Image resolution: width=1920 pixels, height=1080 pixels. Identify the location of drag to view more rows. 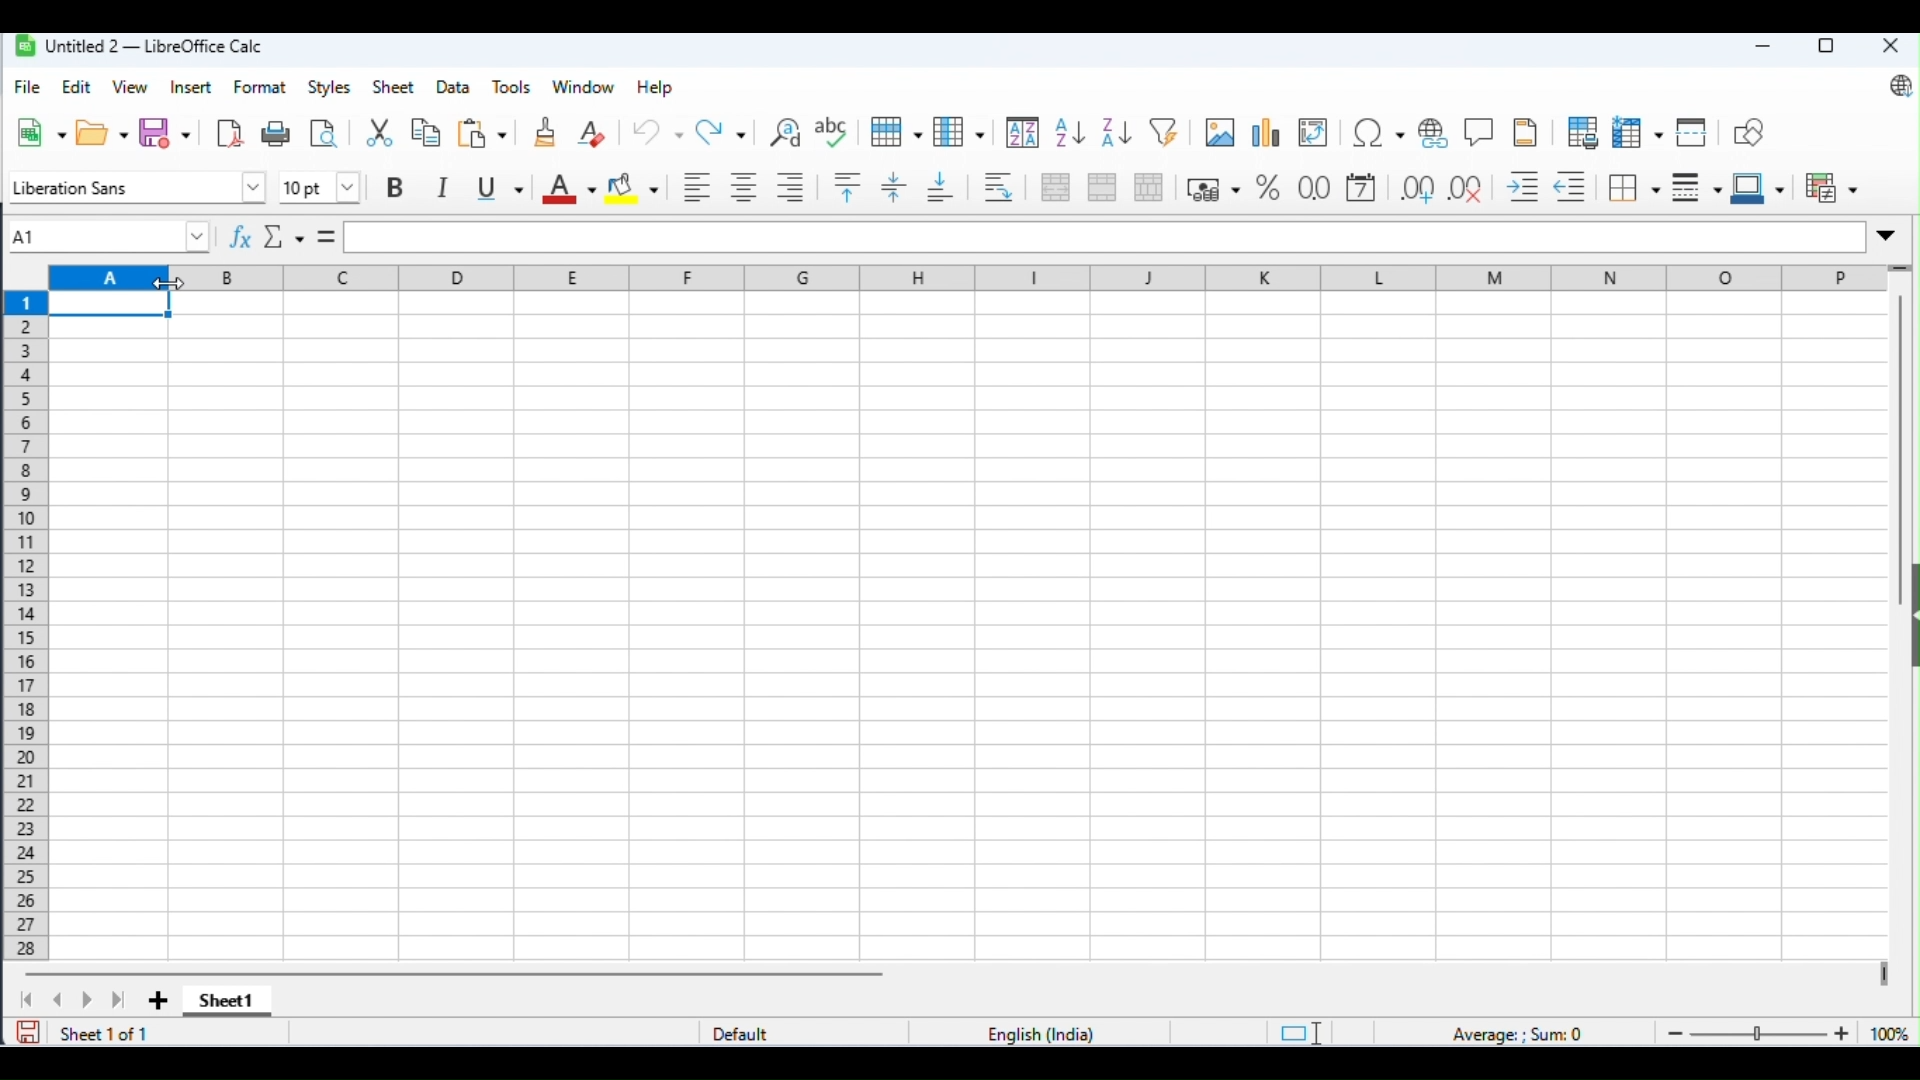
(1901, 269).